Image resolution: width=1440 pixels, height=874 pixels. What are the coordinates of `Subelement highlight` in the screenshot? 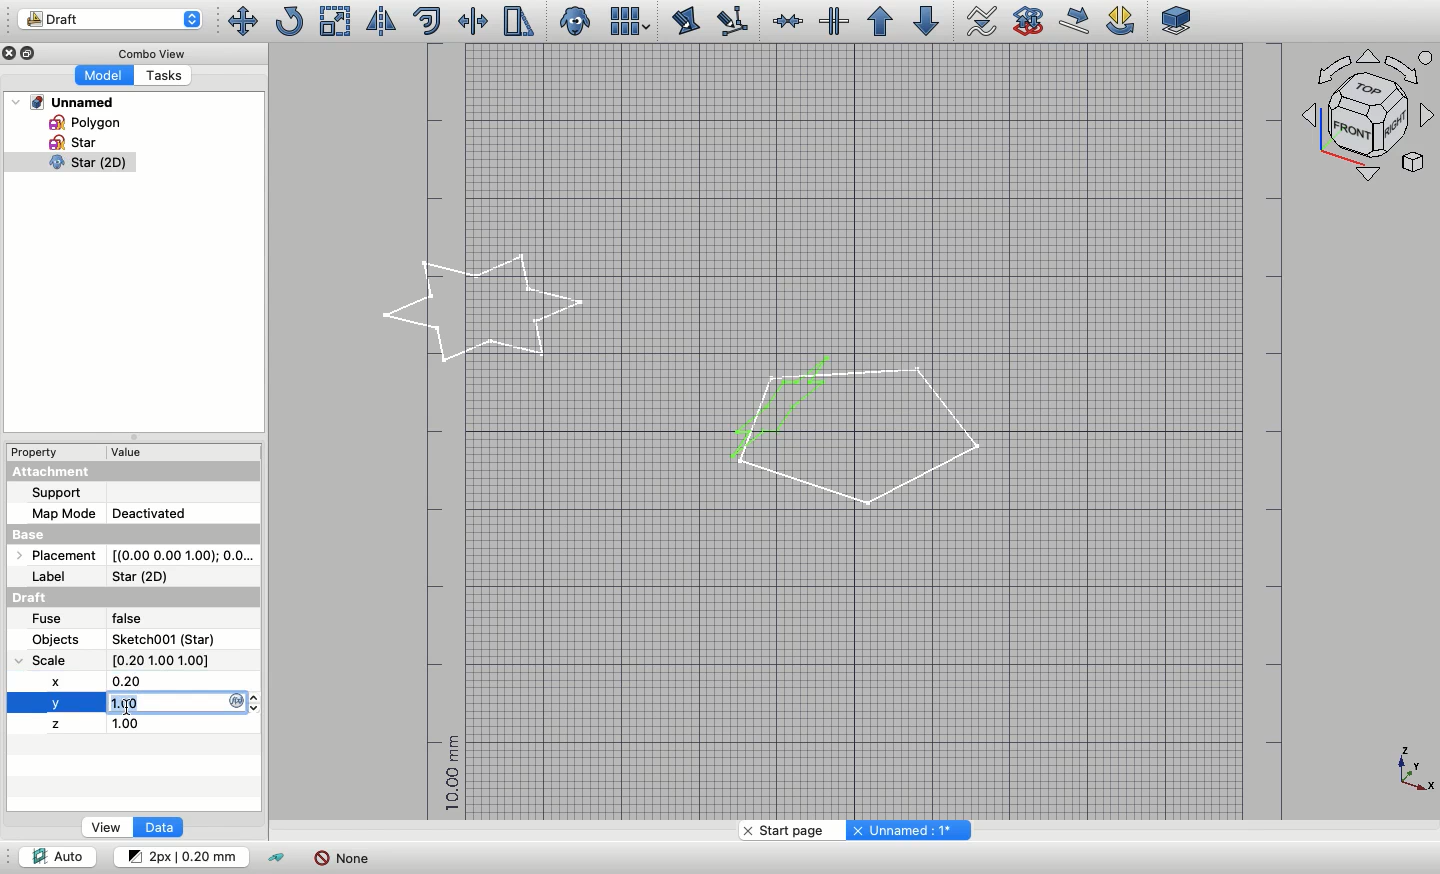 It's located at (730, 22).